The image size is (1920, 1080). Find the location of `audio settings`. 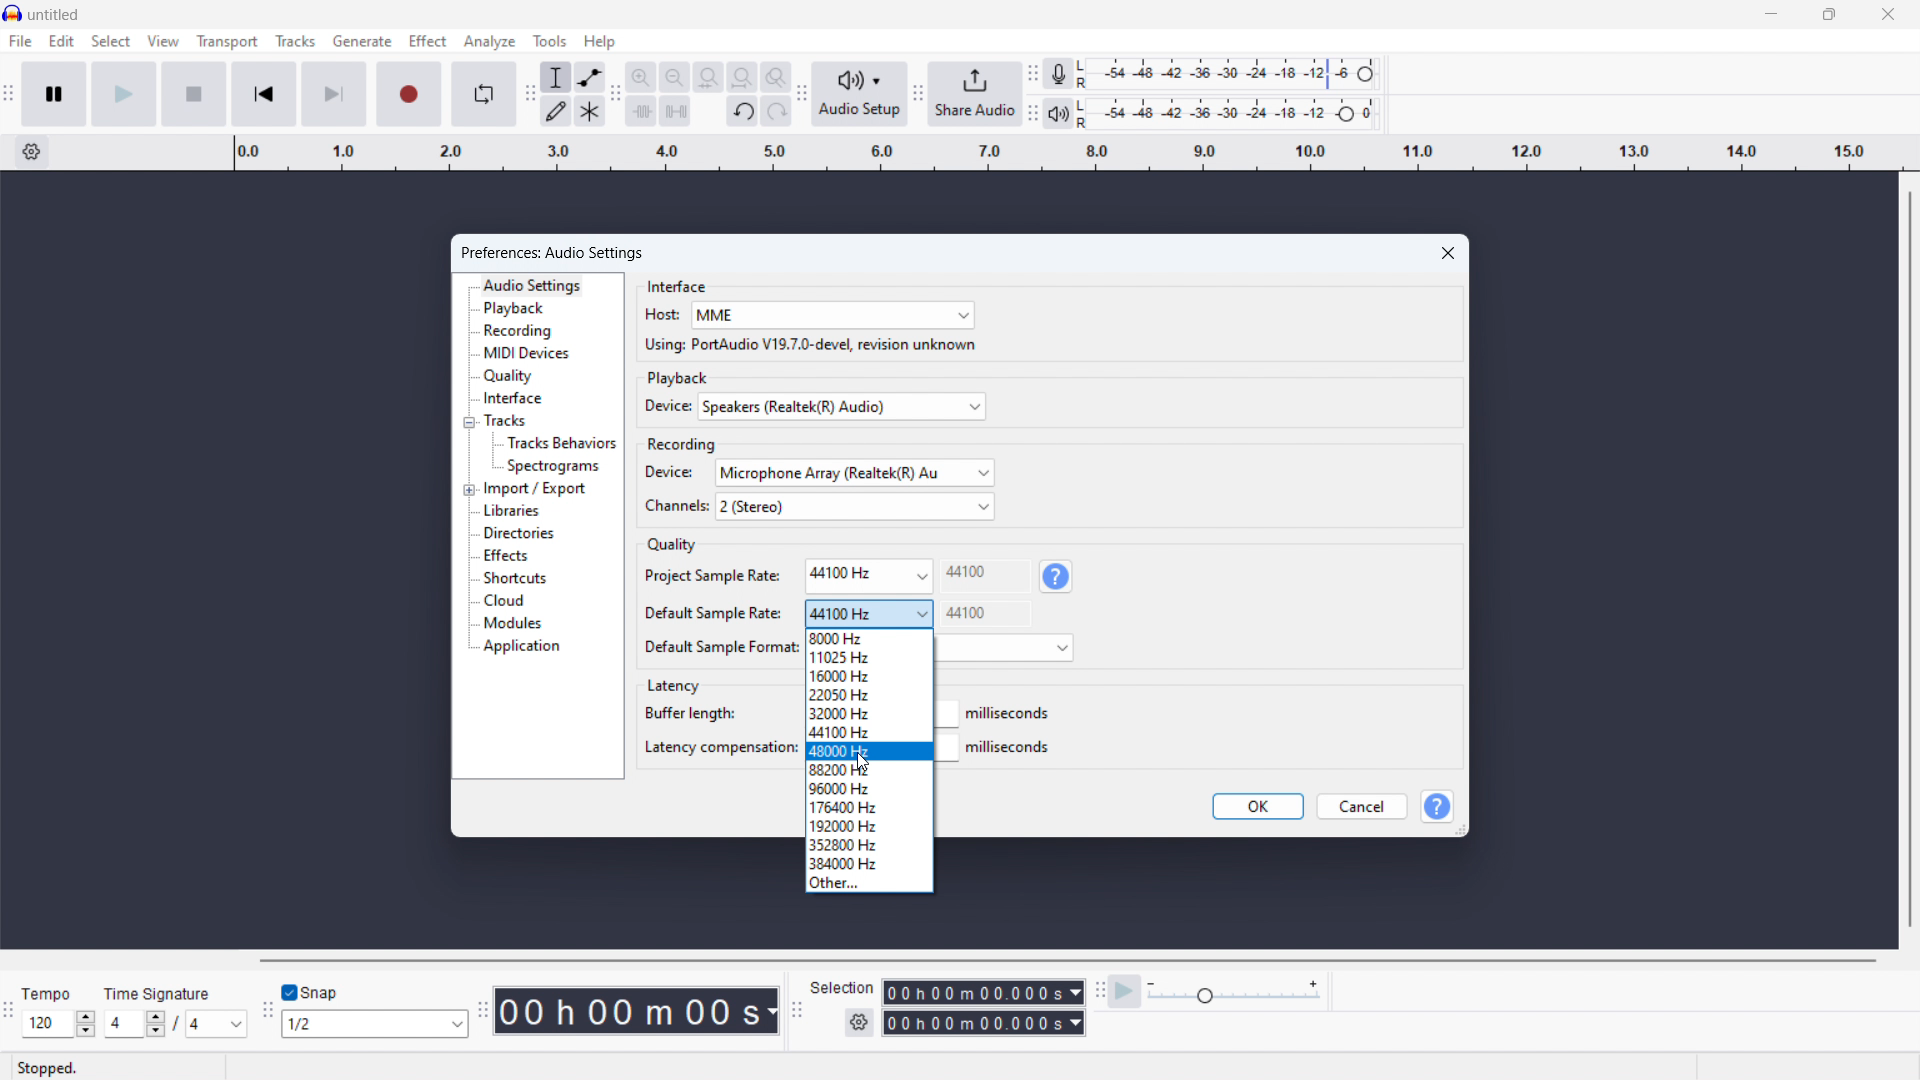

audio settings is located at coordinates (532, 286).